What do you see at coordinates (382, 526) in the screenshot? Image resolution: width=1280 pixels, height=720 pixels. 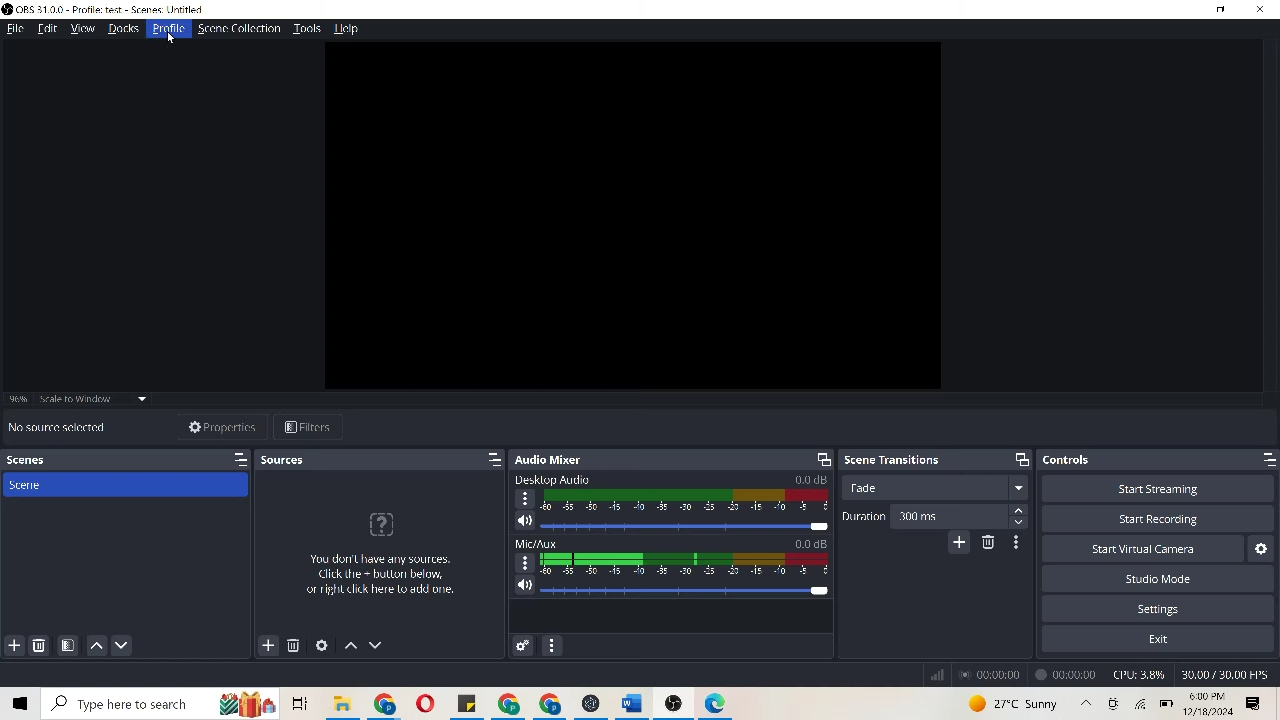 I see `icon` at bounding box center [382, 526].